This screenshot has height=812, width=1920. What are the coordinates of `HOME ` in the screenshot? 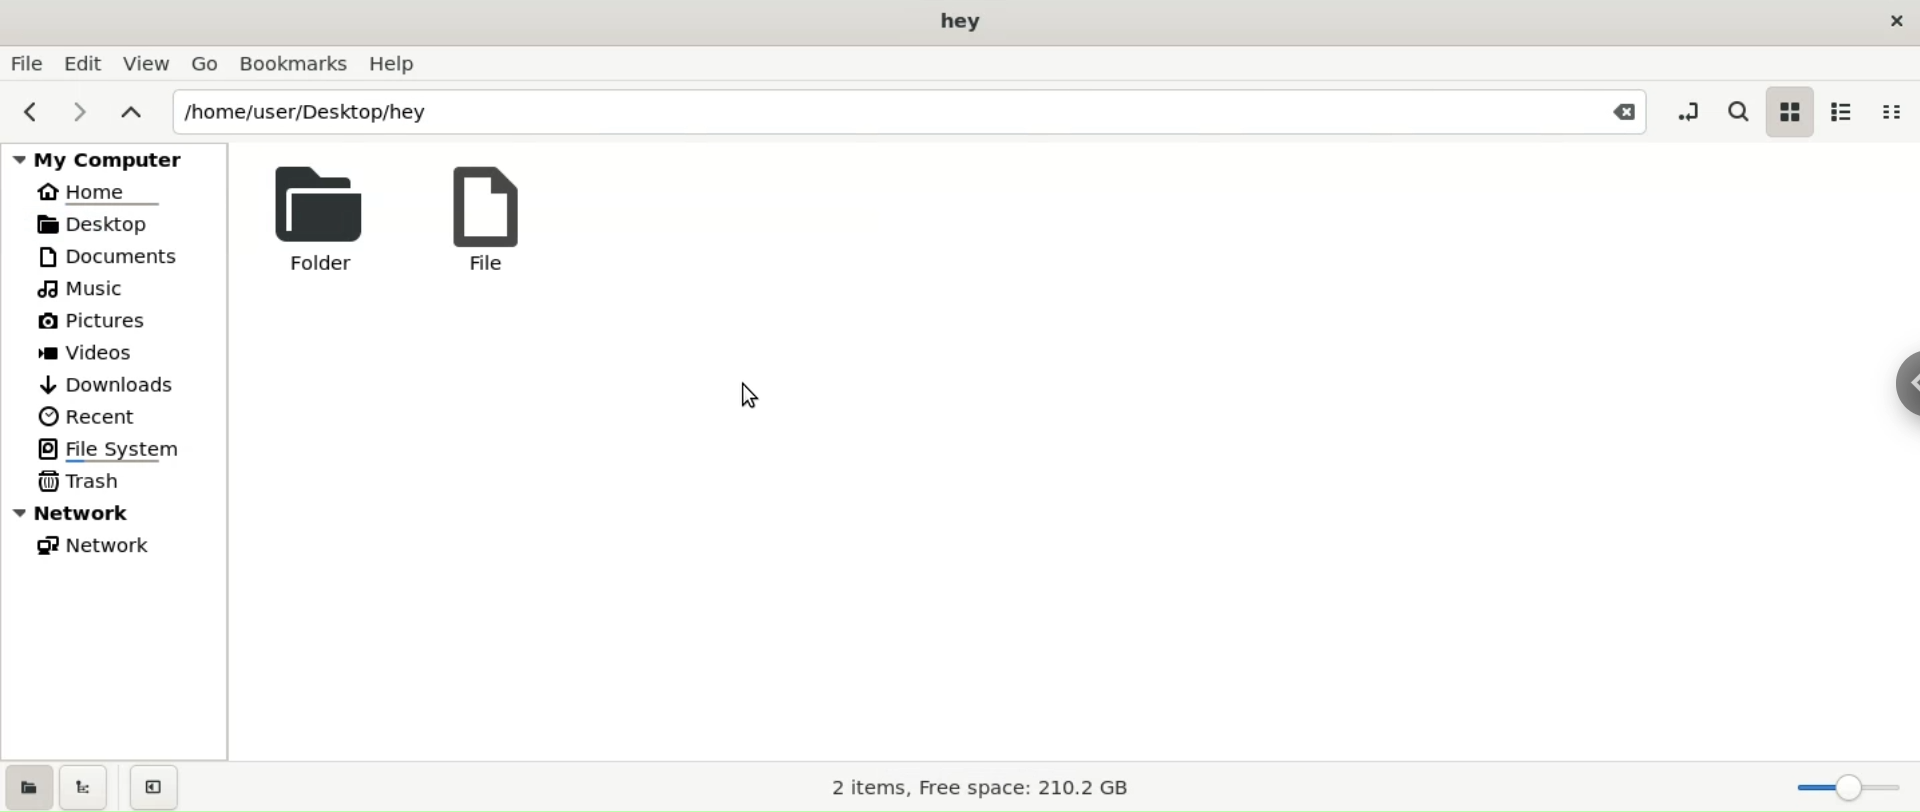 It's located at (105, 192).